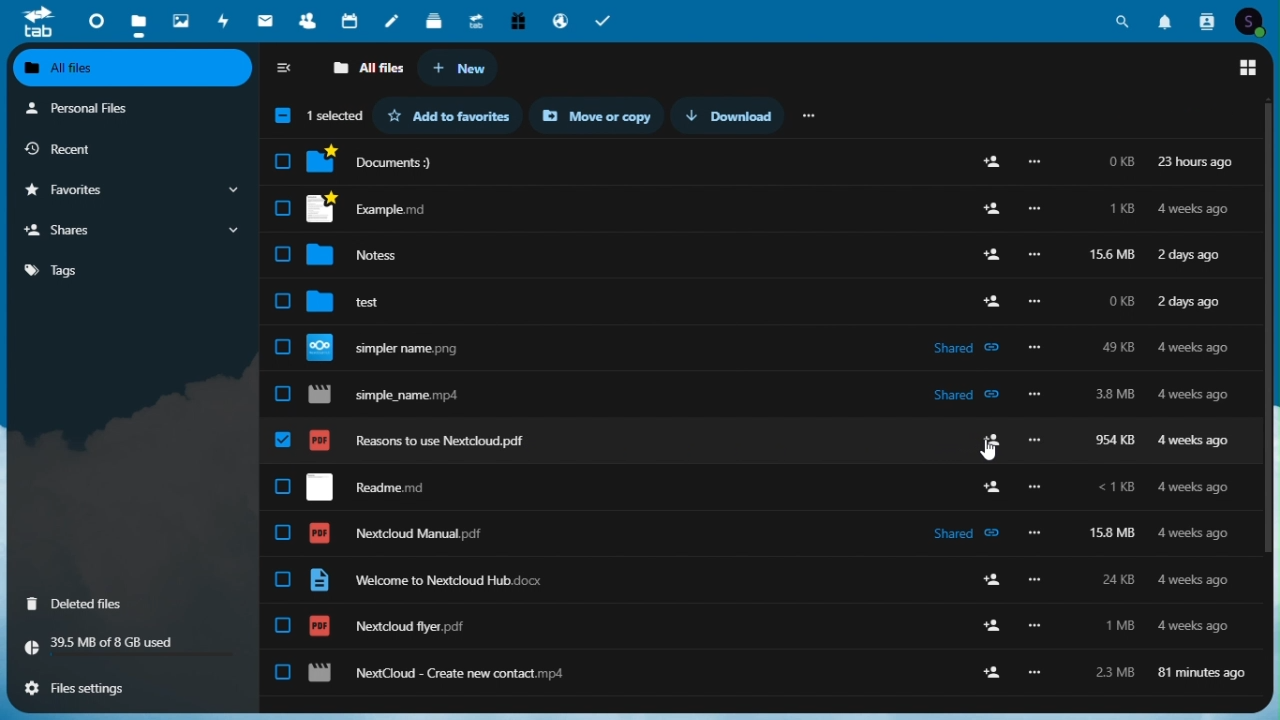 This screenshot has height=720, width=1280. I want to click on shares, so click(134, 230).